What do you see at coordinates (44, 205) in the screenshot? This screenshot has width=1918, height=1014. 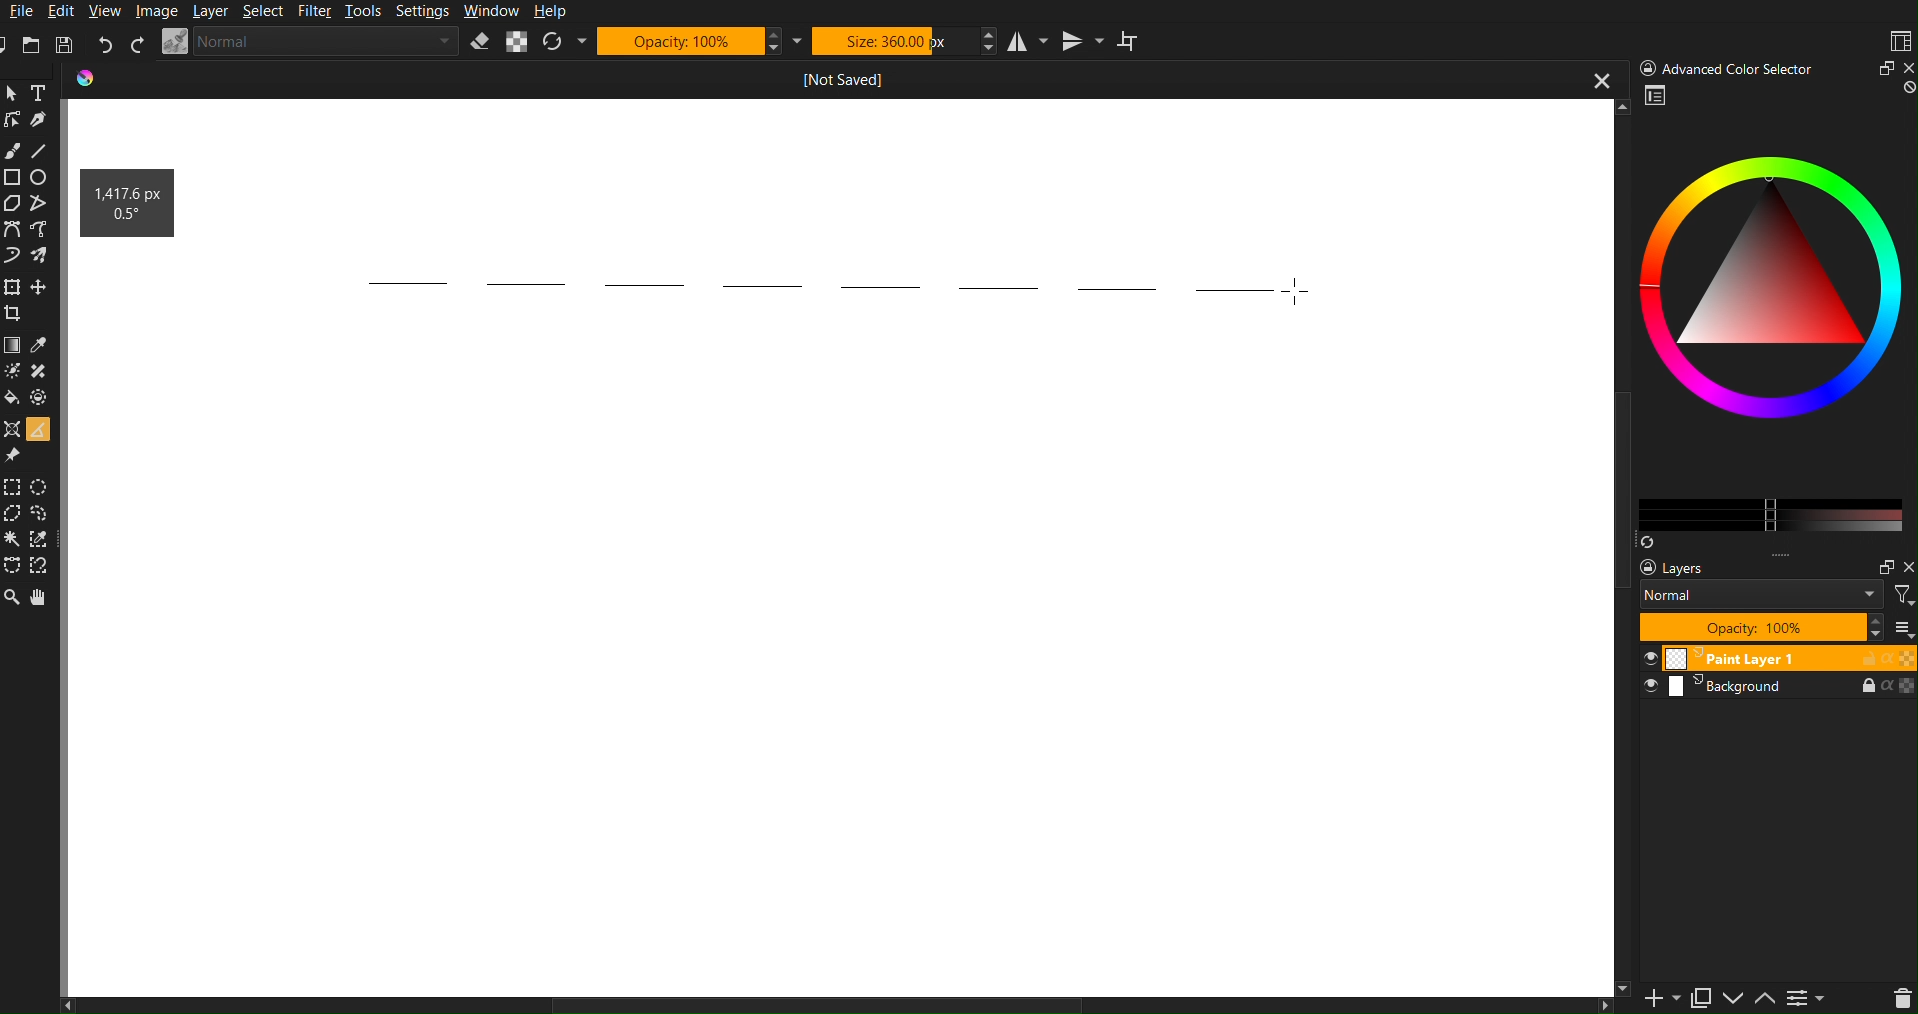 I see `Straight Line` at bounding box center [44, 205].